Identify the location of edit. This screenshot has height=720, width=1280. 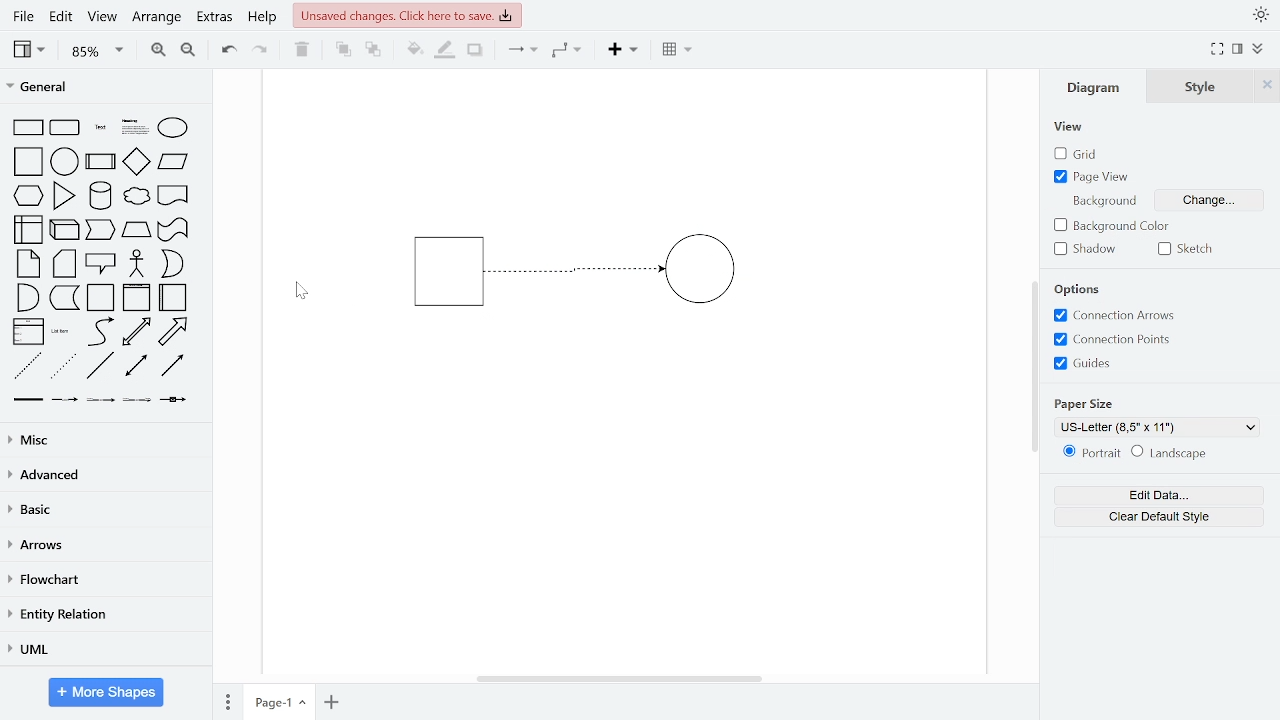
(60, 18).